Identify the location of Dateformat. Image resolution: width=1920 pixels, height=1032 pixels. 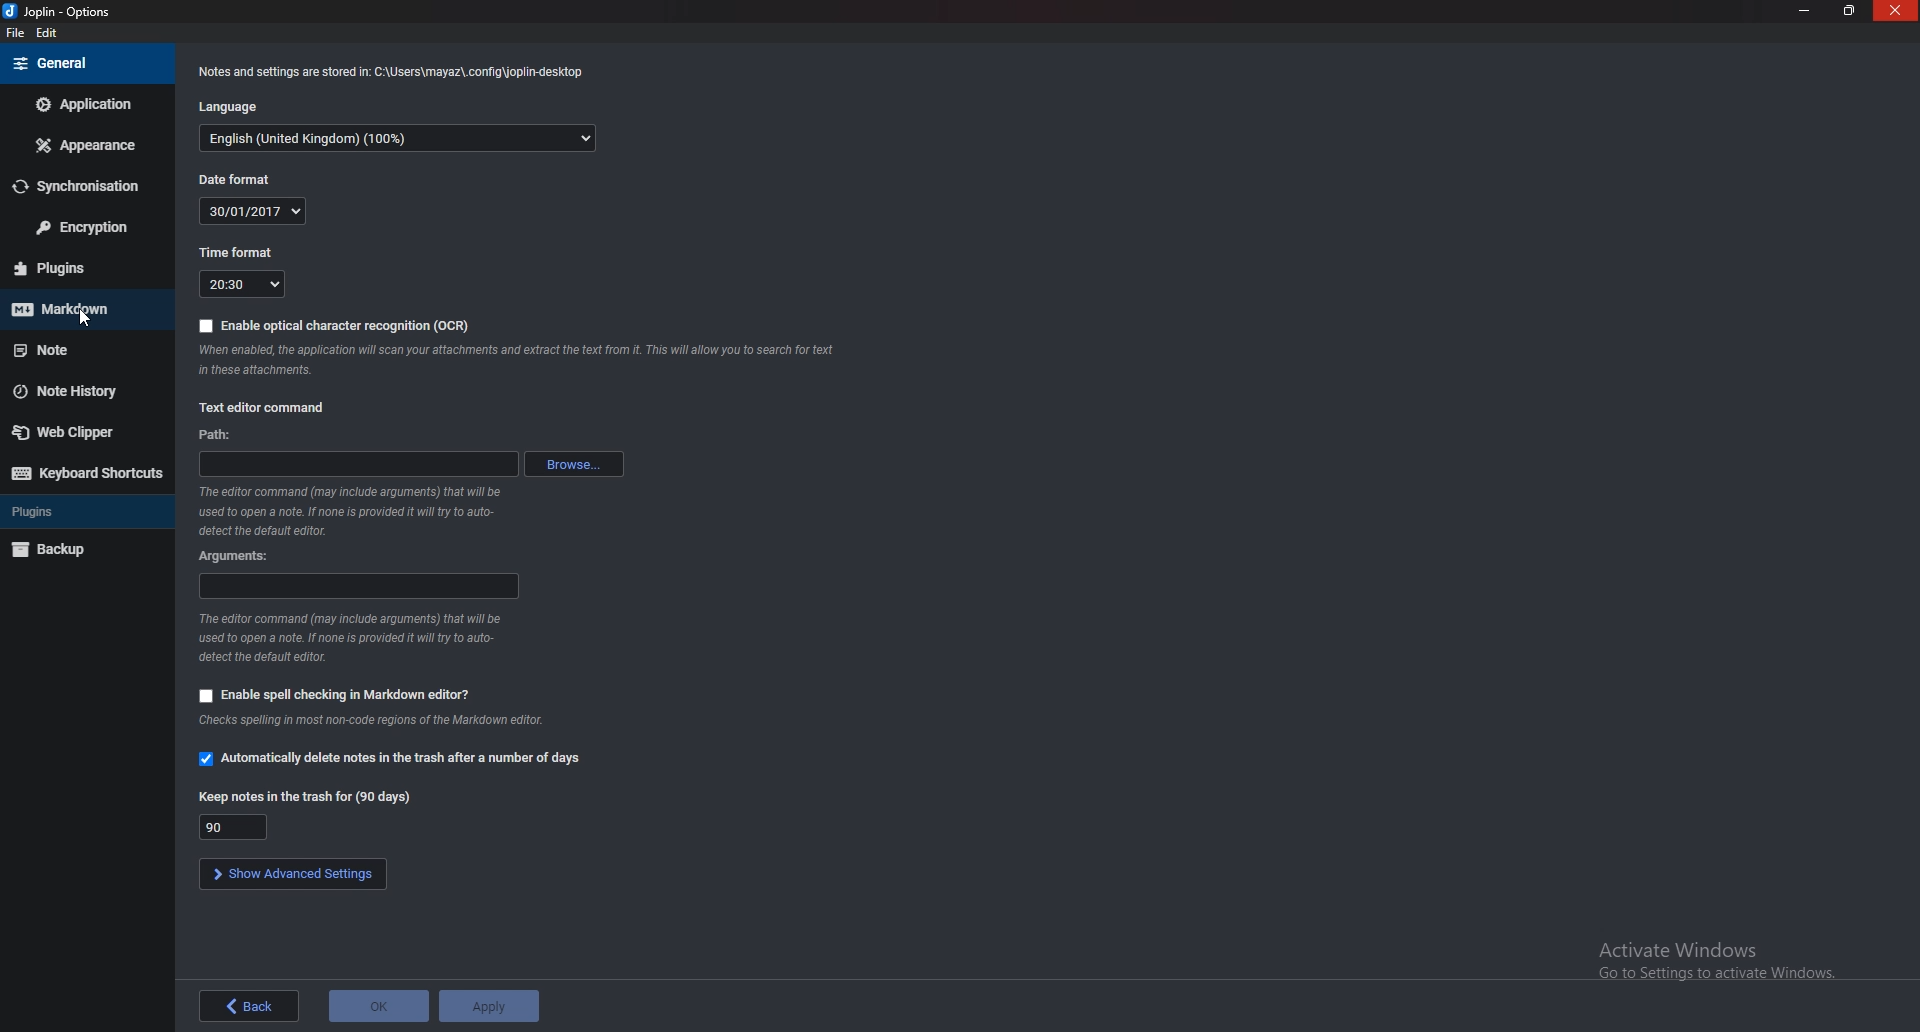
(230, 181).